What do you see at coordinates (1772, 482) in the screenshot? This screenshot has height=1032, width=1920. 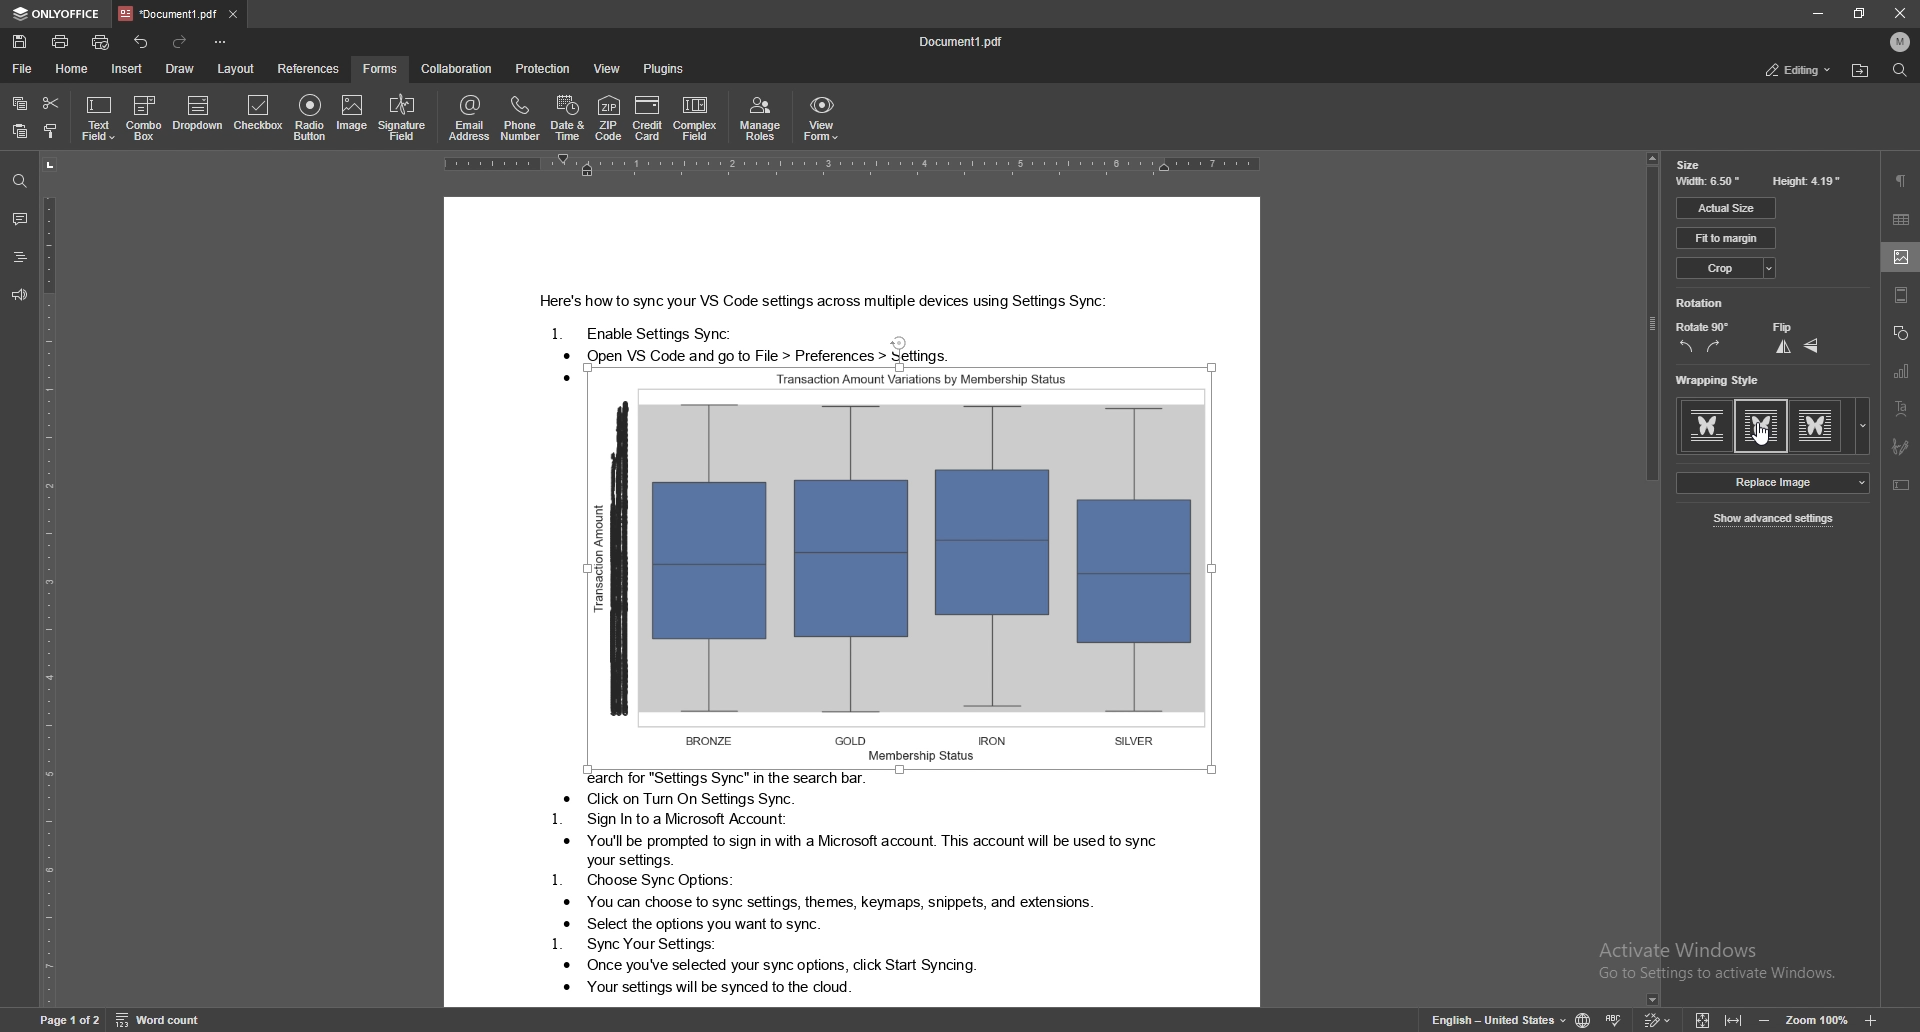 I see `replace image` at bounding box center [1772, 482].